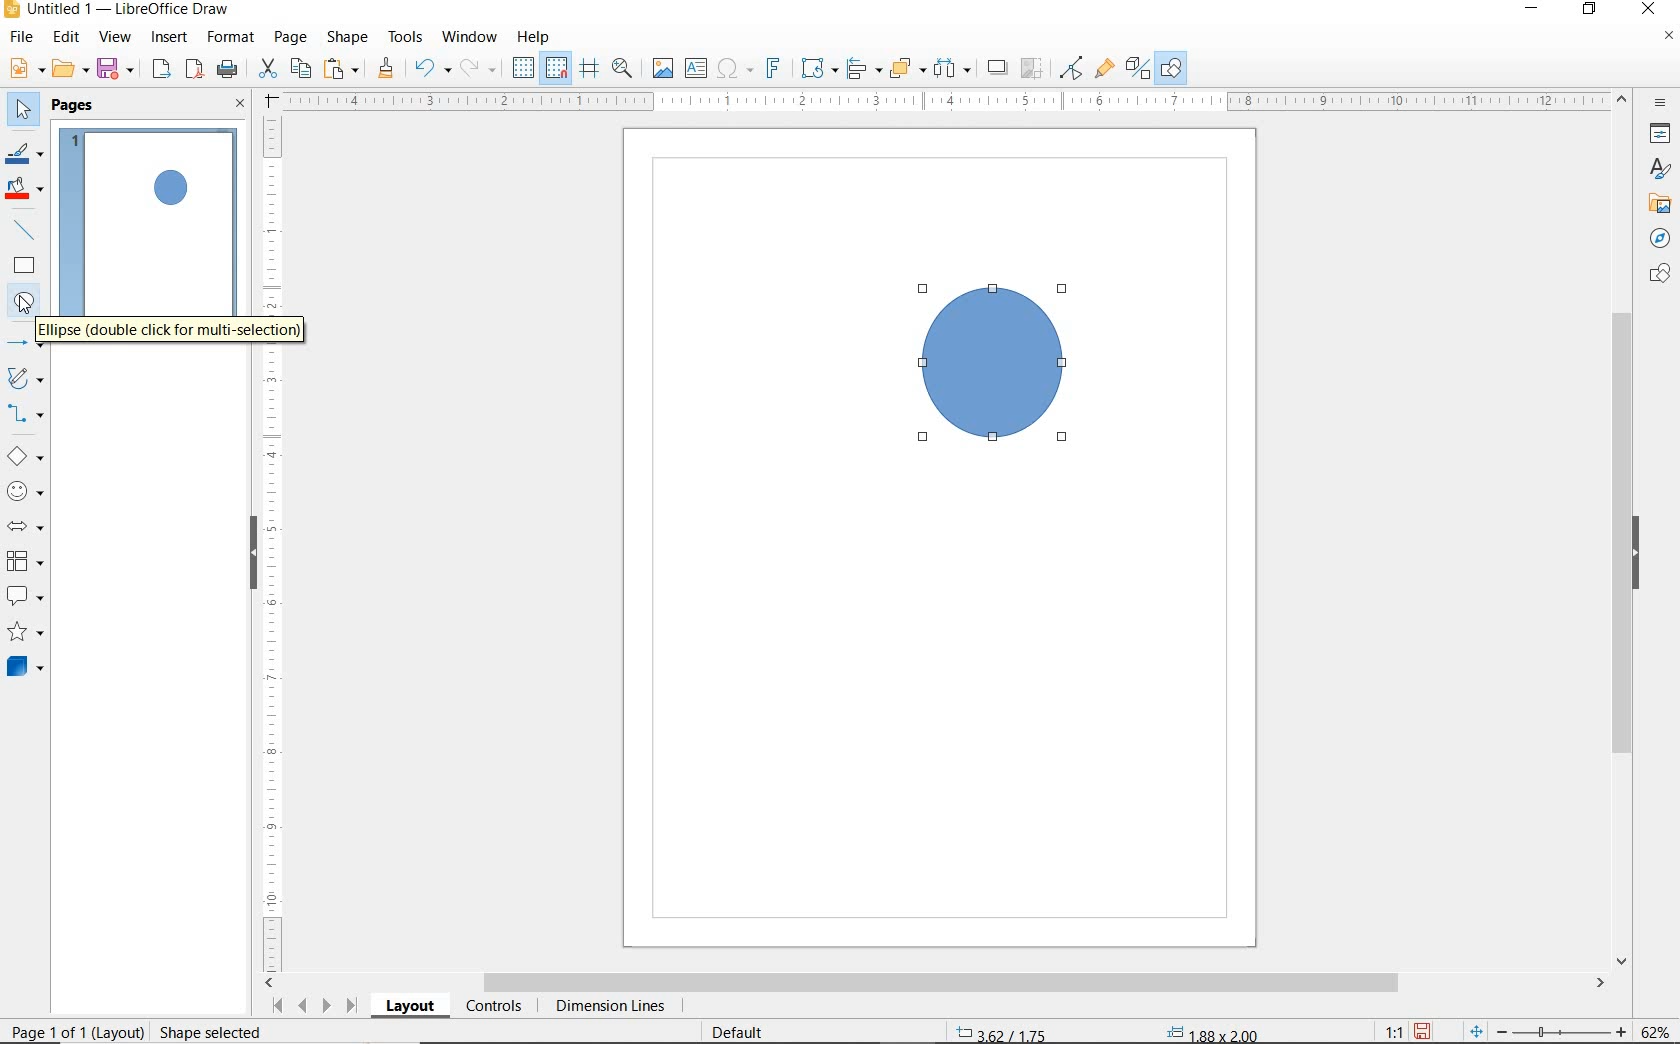  I want to click on ARRANGE, so click(907, 69).